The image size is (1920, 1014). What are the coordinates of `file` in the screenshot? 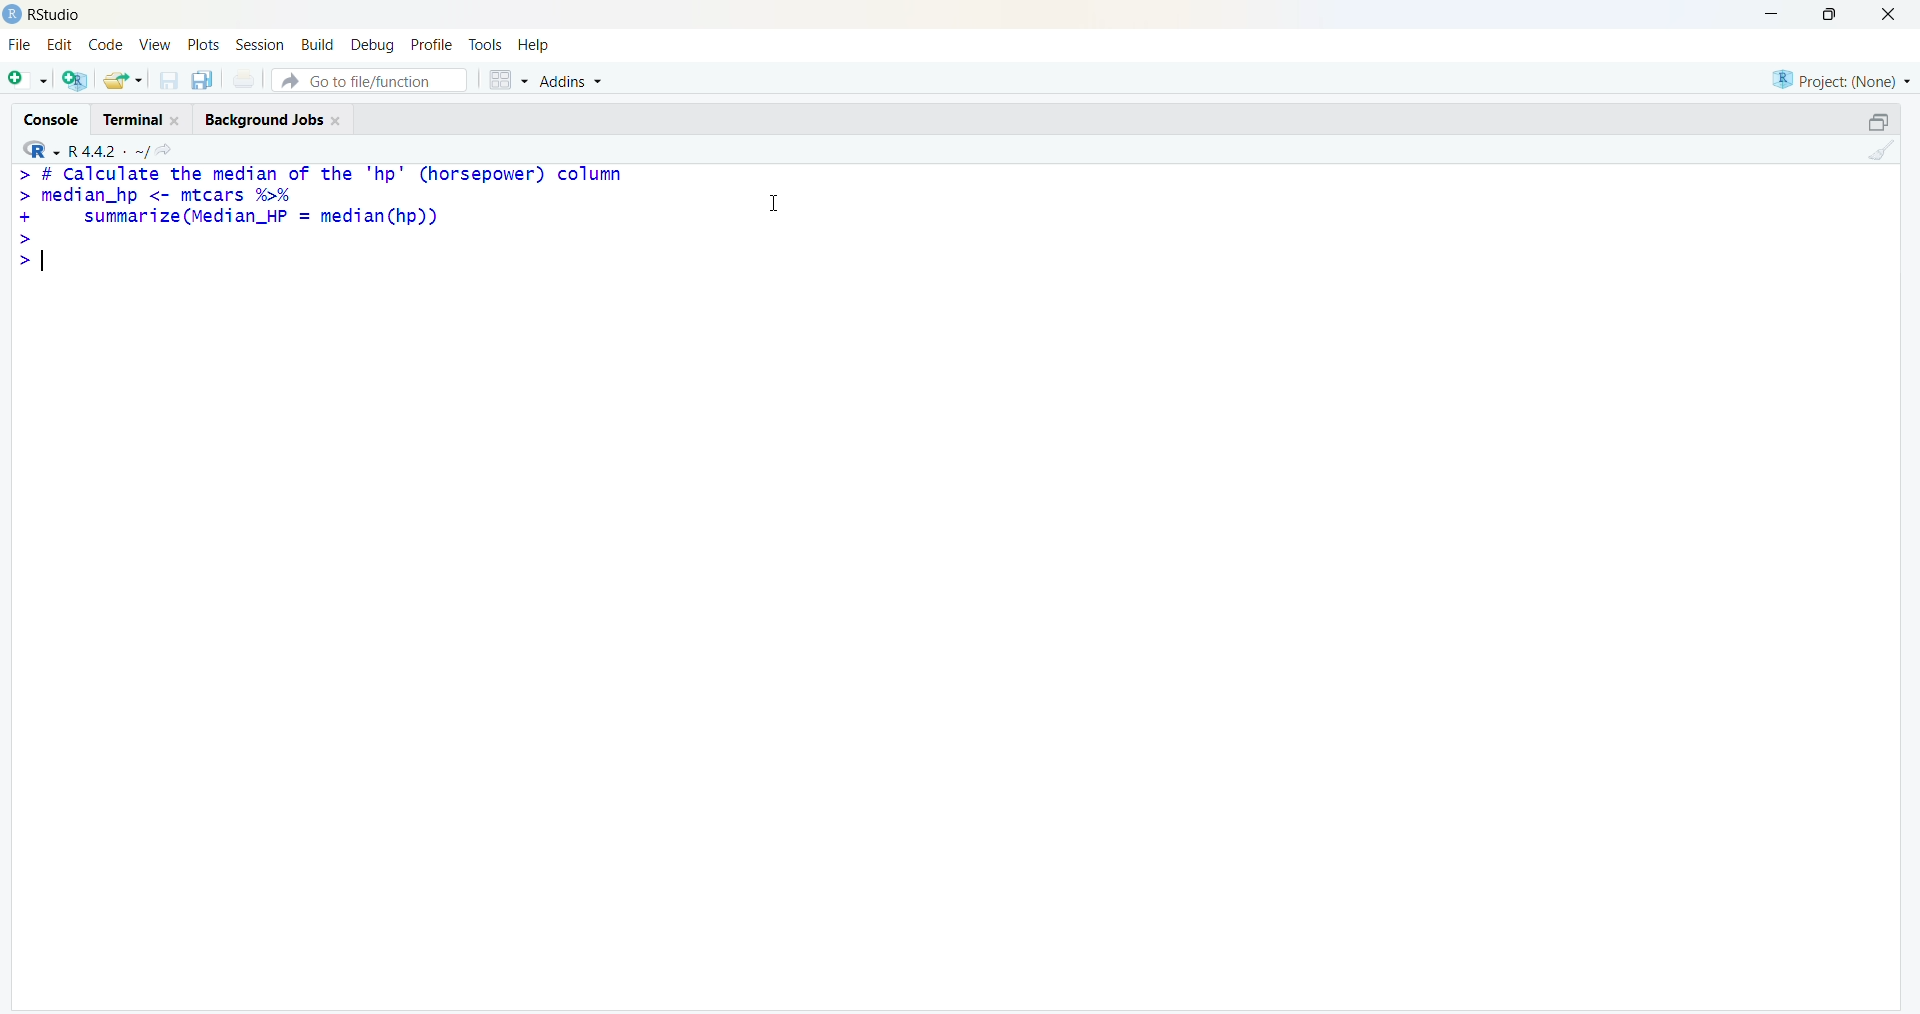 It's located at (20, 43).